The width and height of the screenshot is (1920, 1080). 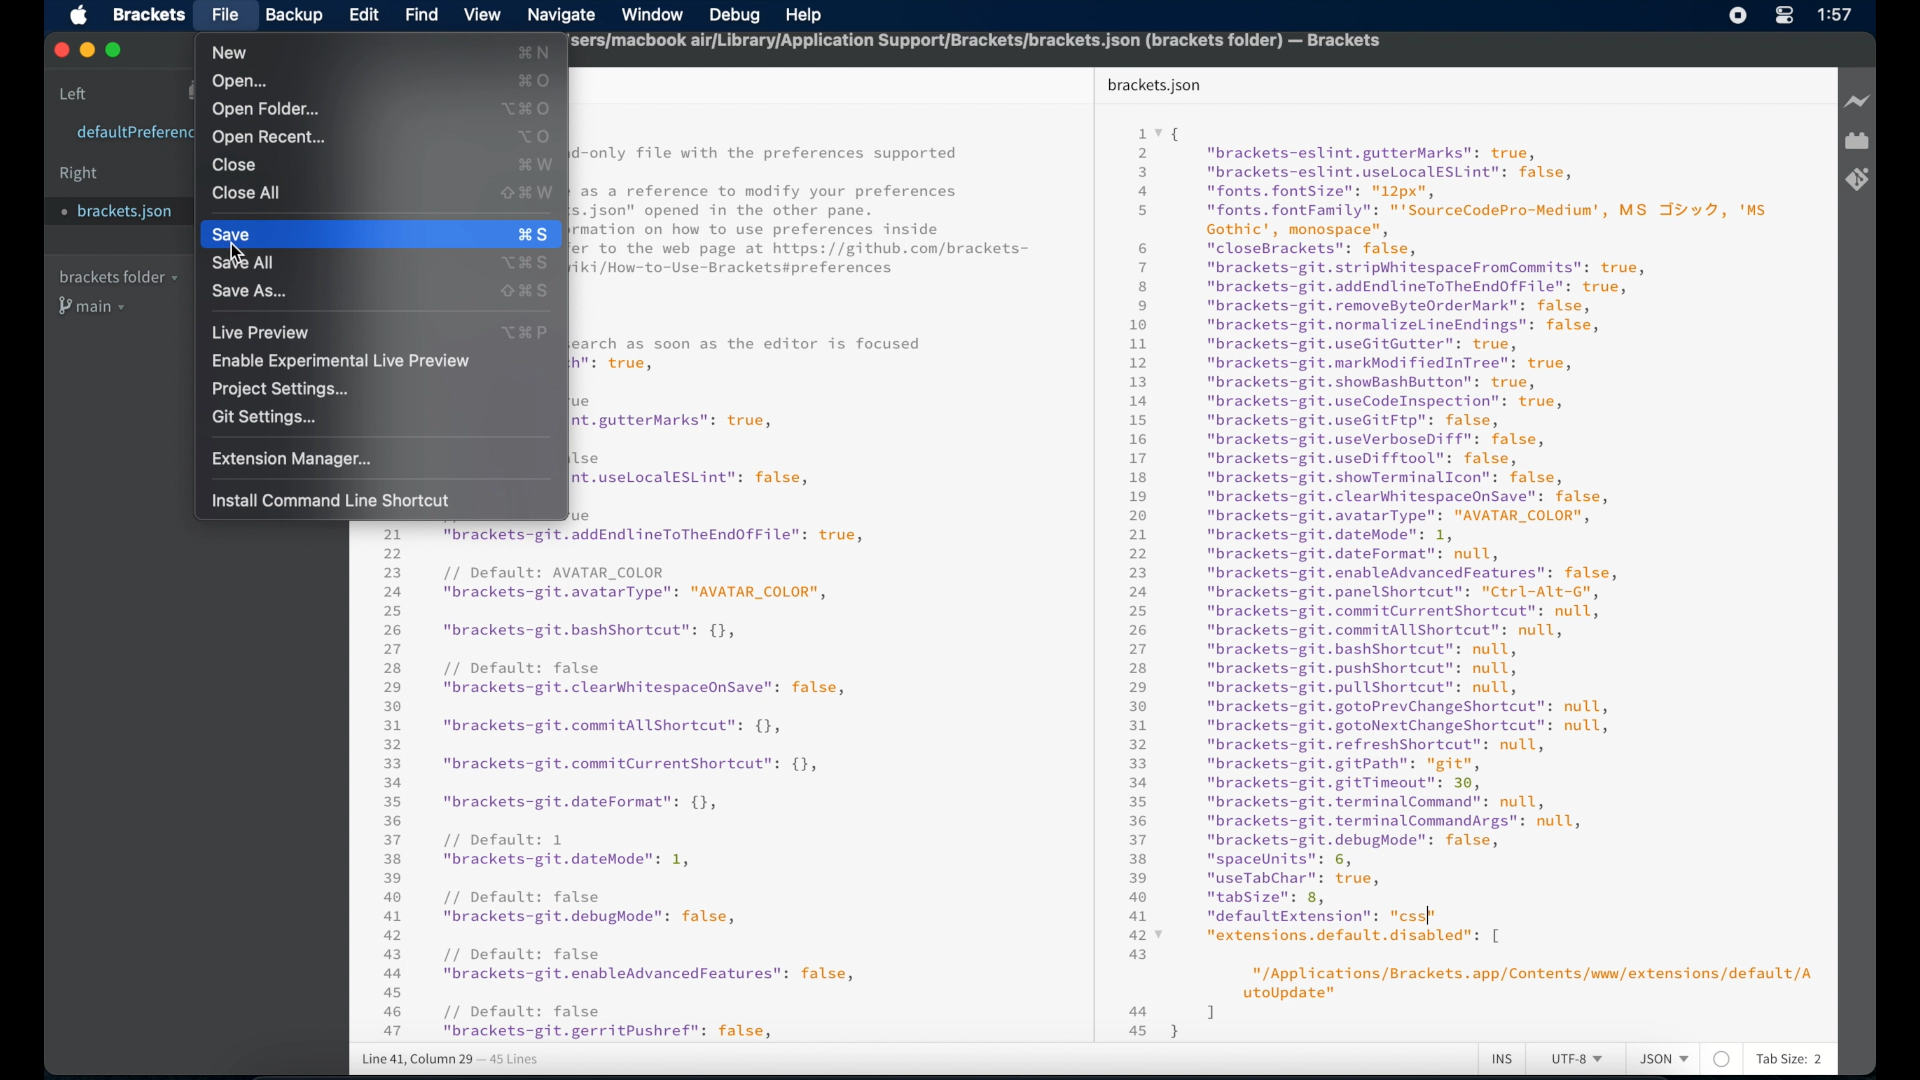 What do you see at coordinates (363, 14) in the screenshot?
I see `edit` at bounding box center [363, 14].